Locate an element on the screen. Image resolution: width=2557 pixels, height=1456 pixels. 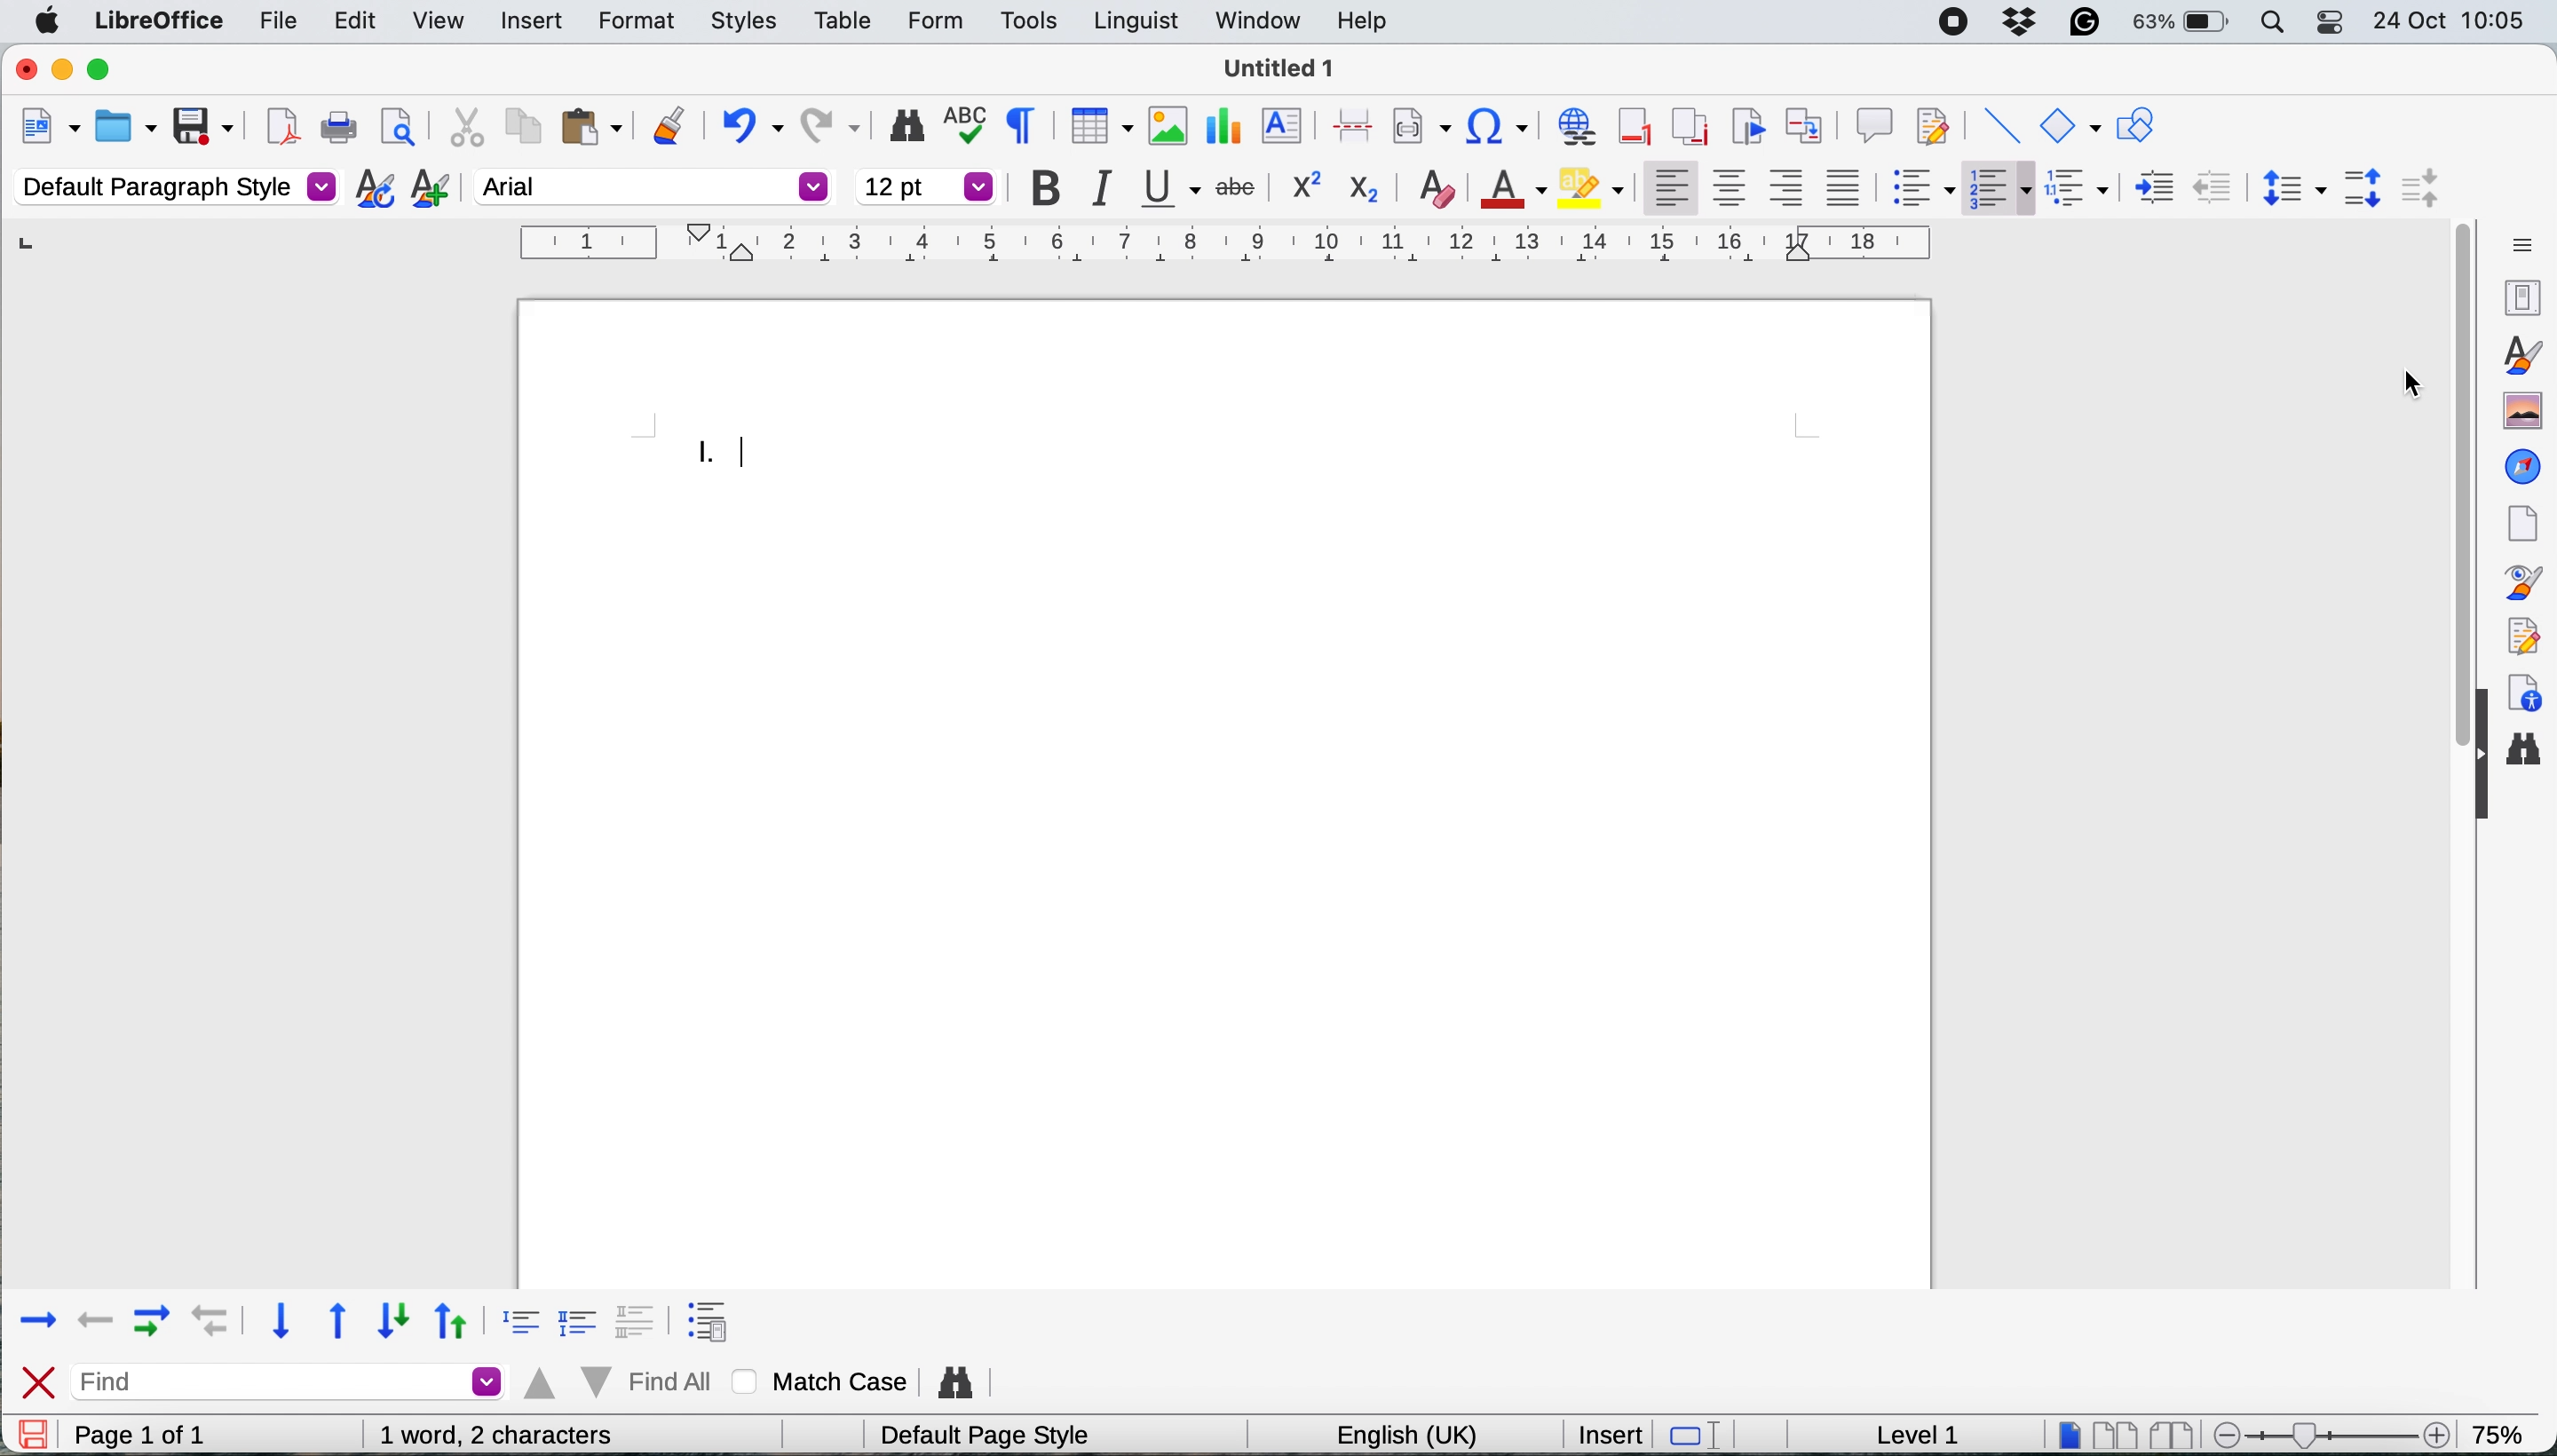
grammarly is located at coordinates (2081, 21).